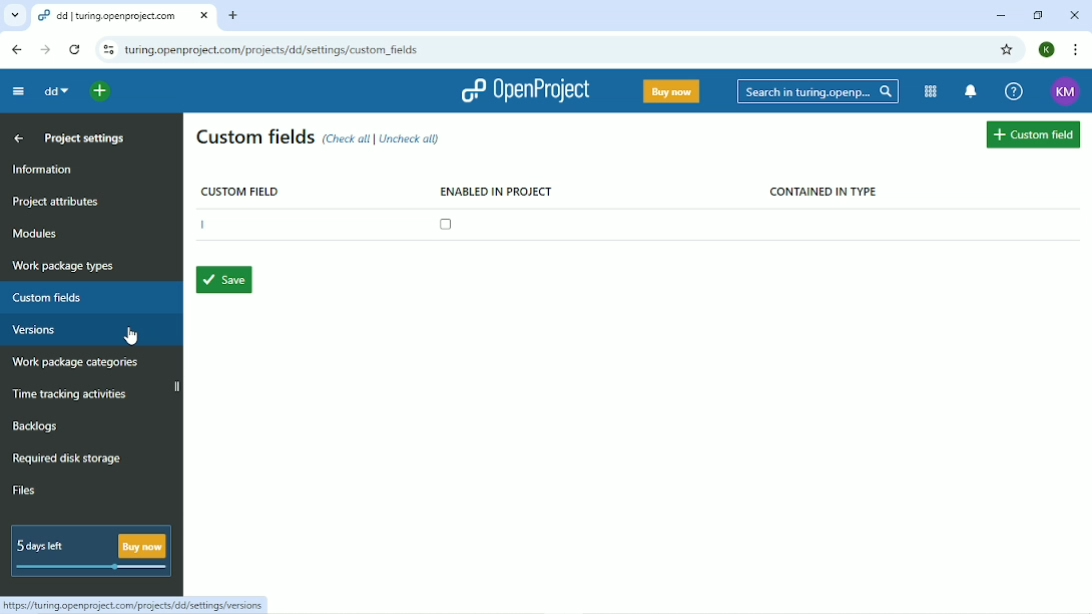  Describe the element at coordinates (15, 16) in the screenshot. I see `` at that location.